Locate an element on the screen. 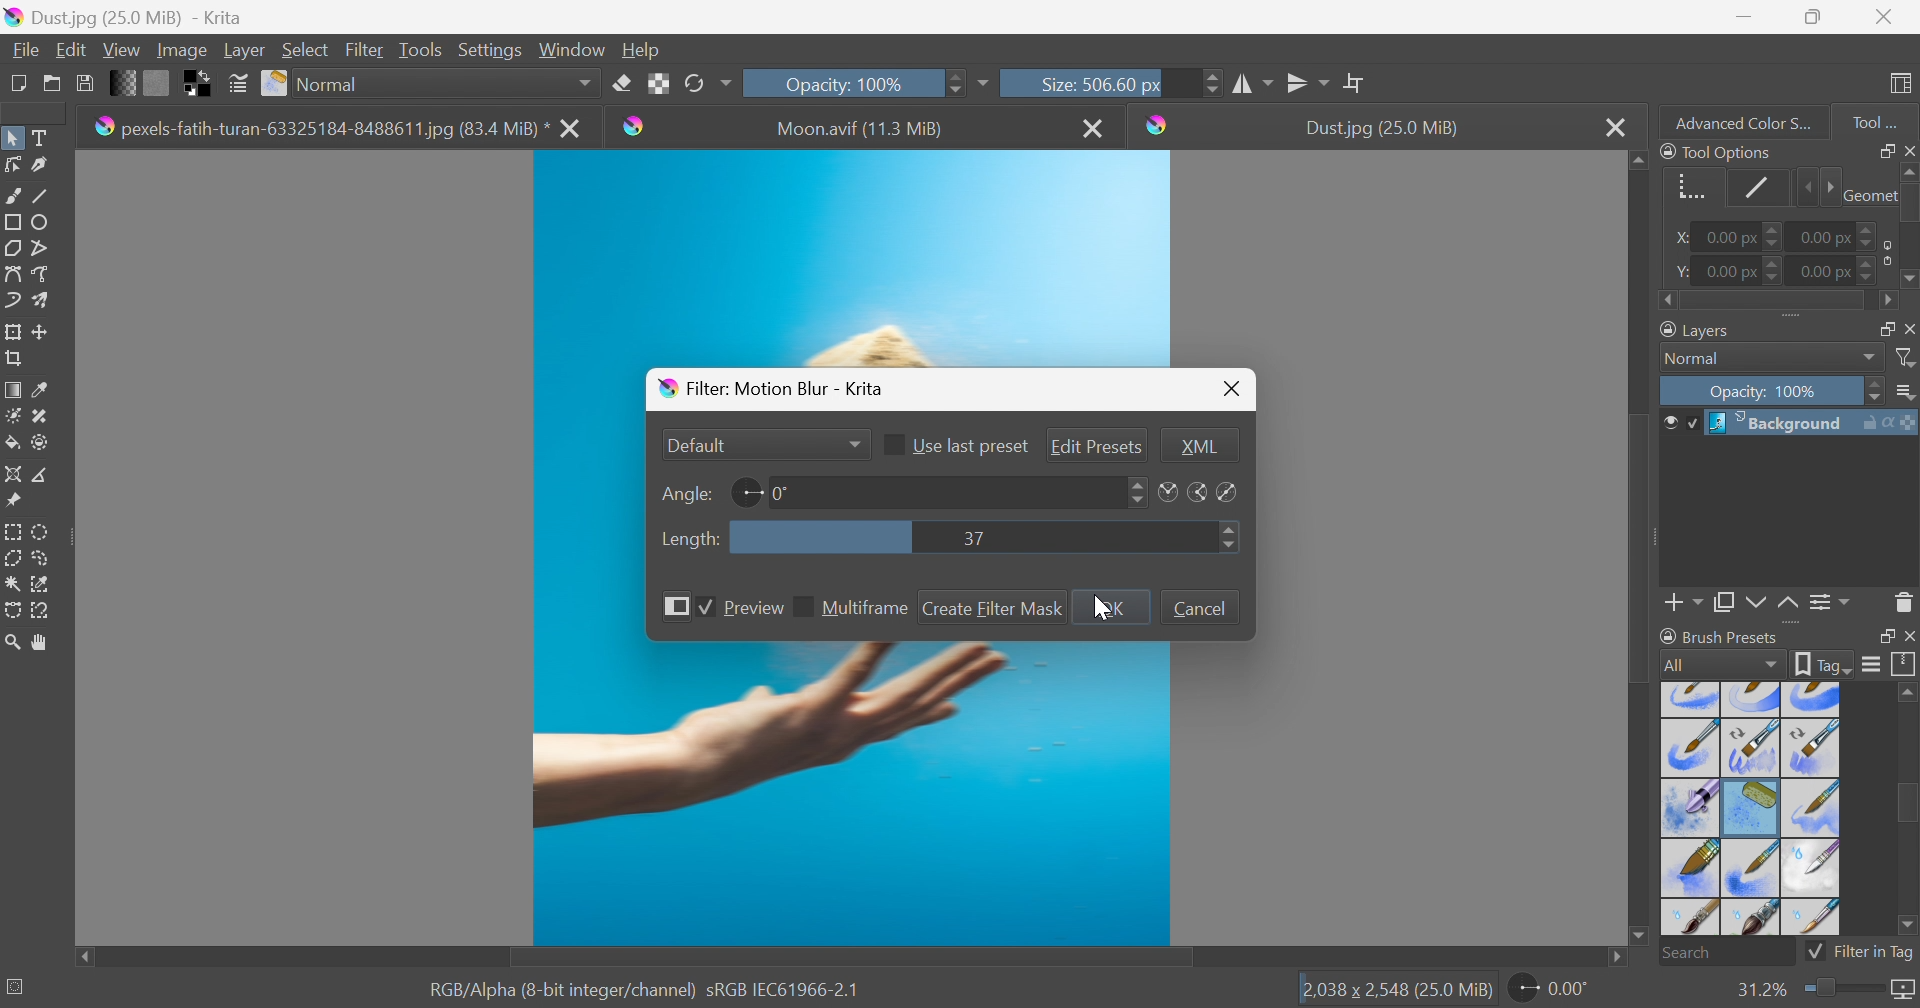  Map the displayed canvas size between pixel size or print size is located at coordinates (1902, 991).